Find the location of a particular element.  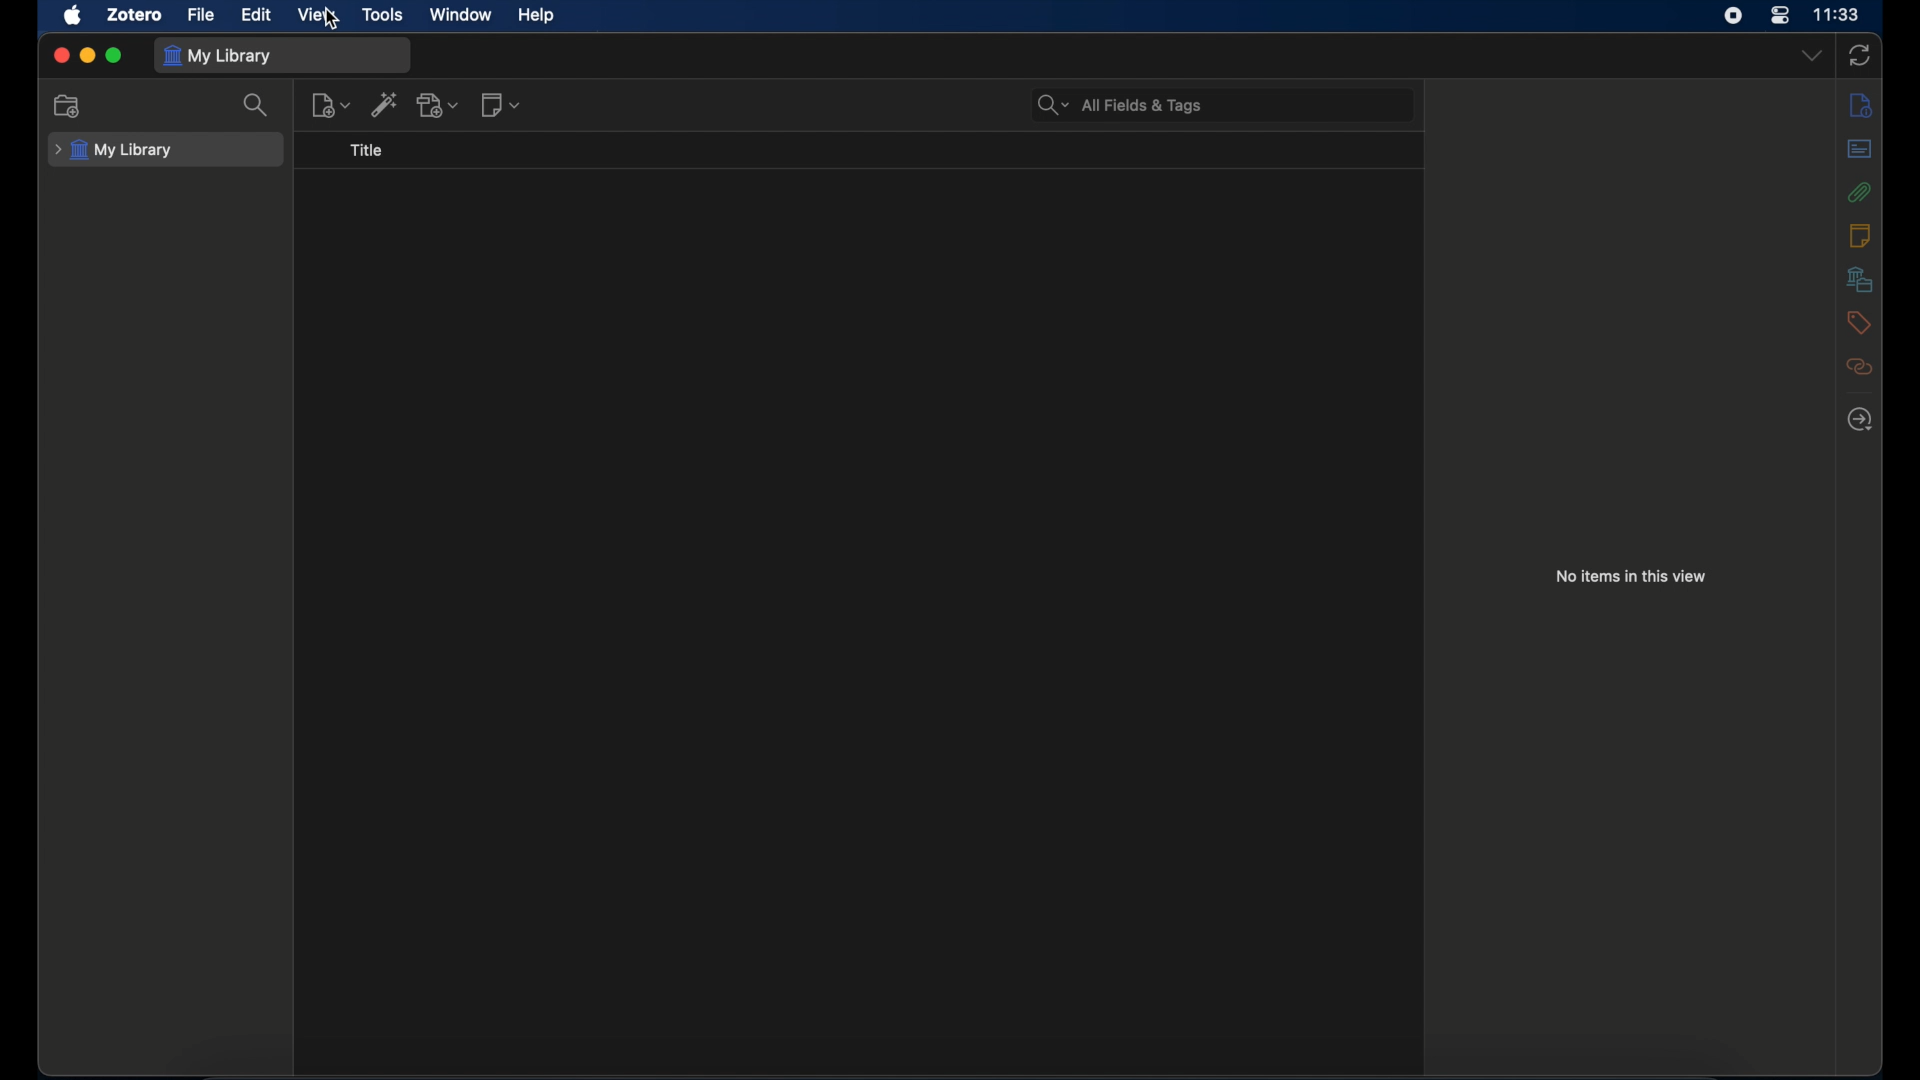

view is located at coordinates (317, 15).